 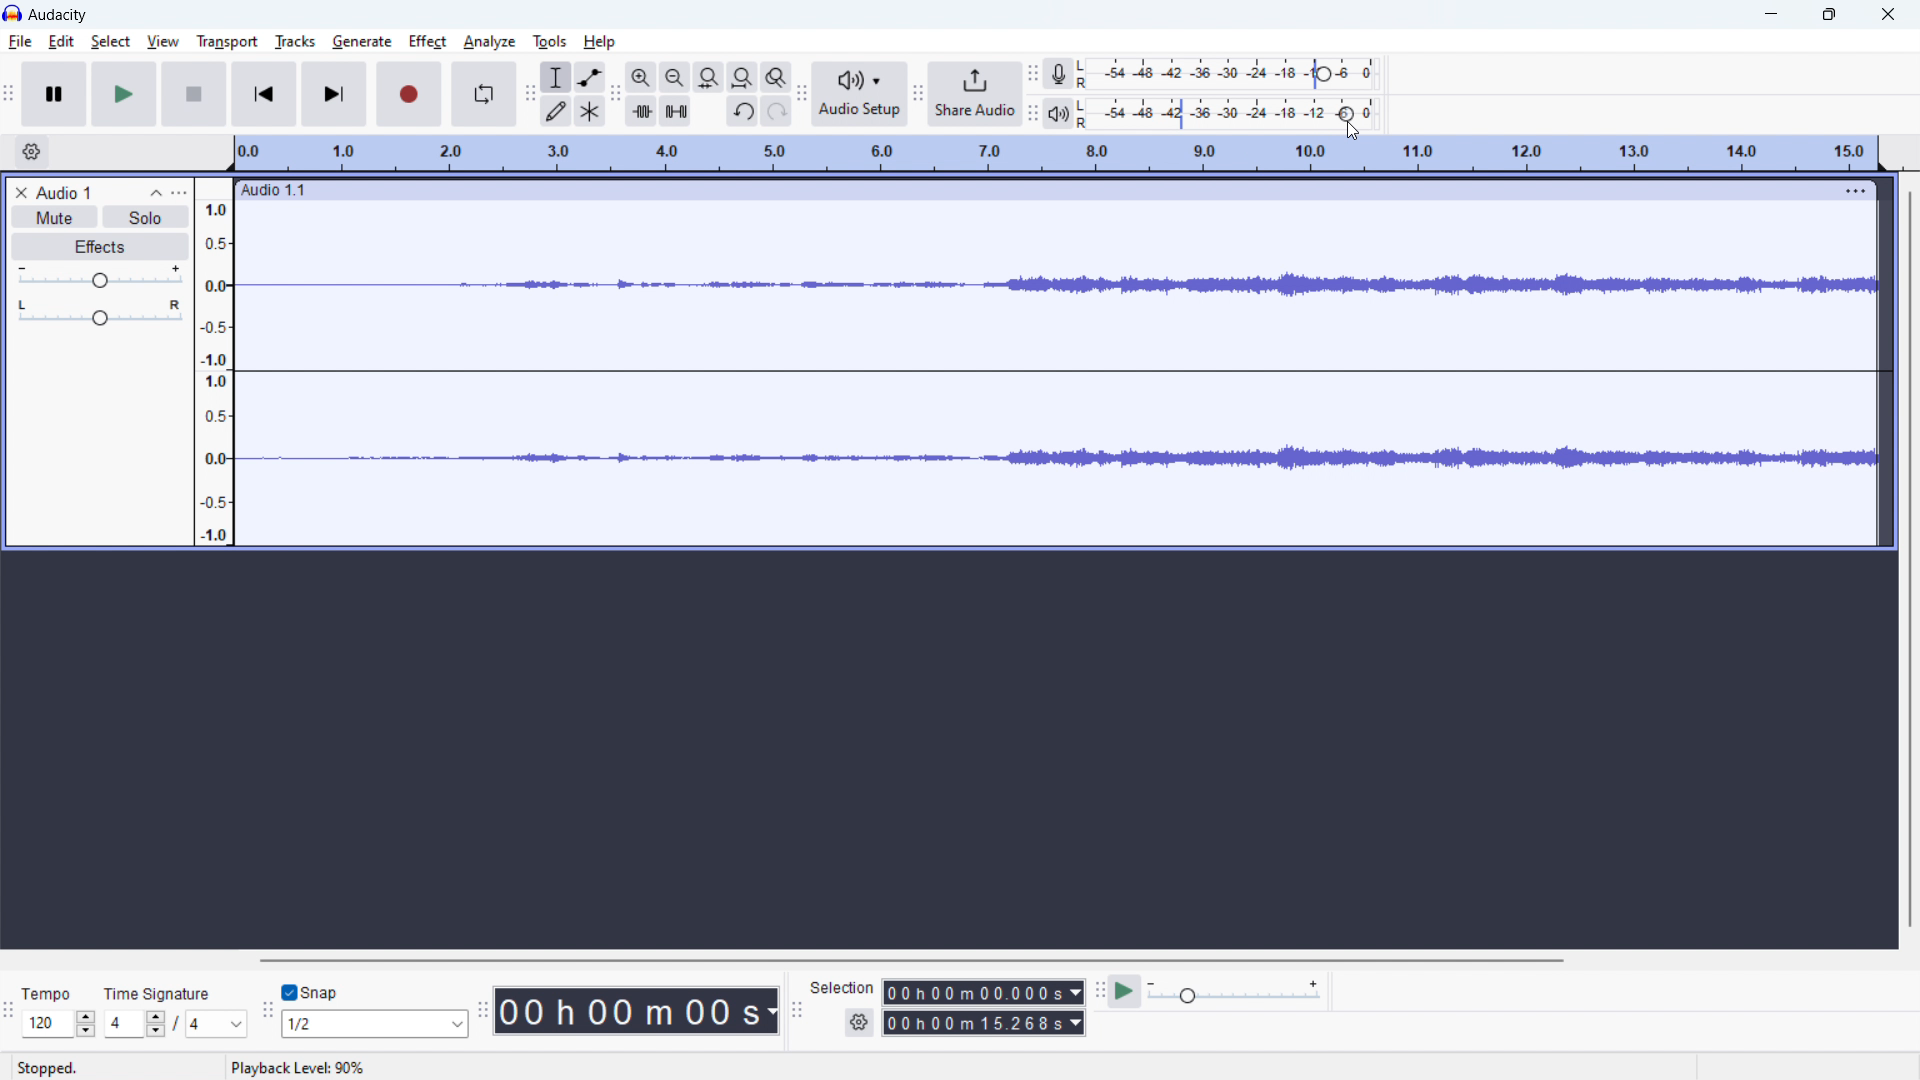 I want to click on mute, so click(x=55, y=217).